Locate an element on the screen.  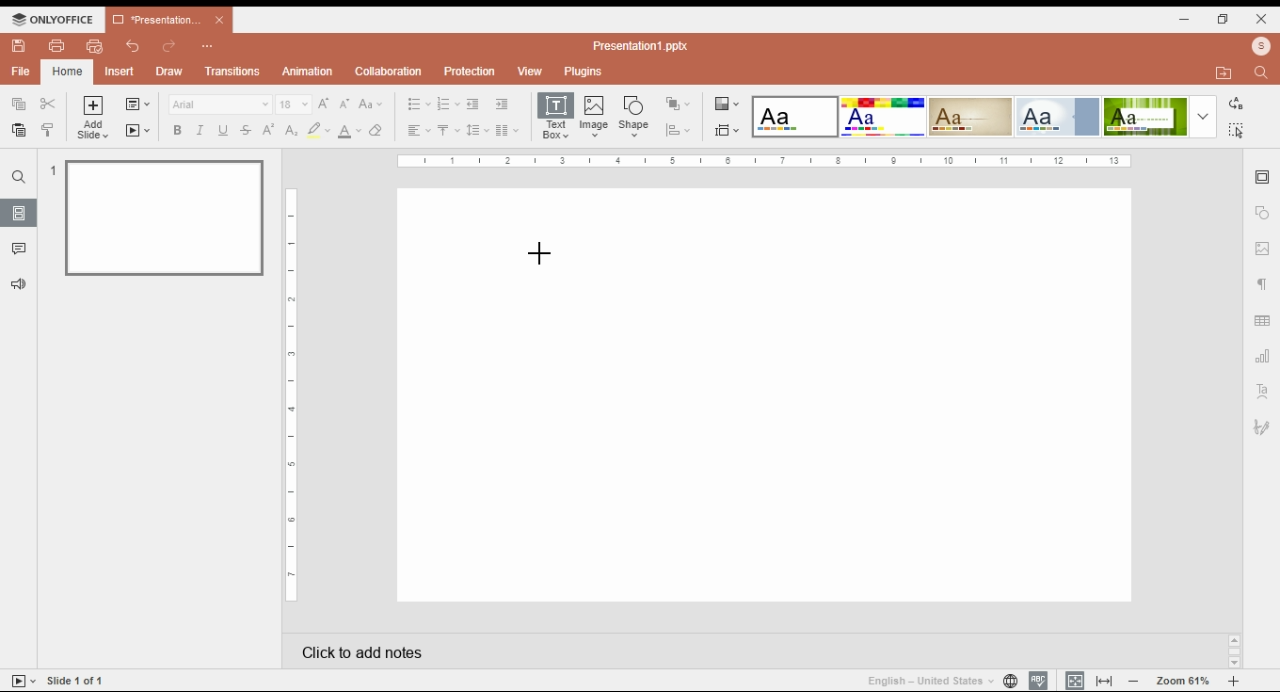
slide settings is located at coordinates (1263, 178).